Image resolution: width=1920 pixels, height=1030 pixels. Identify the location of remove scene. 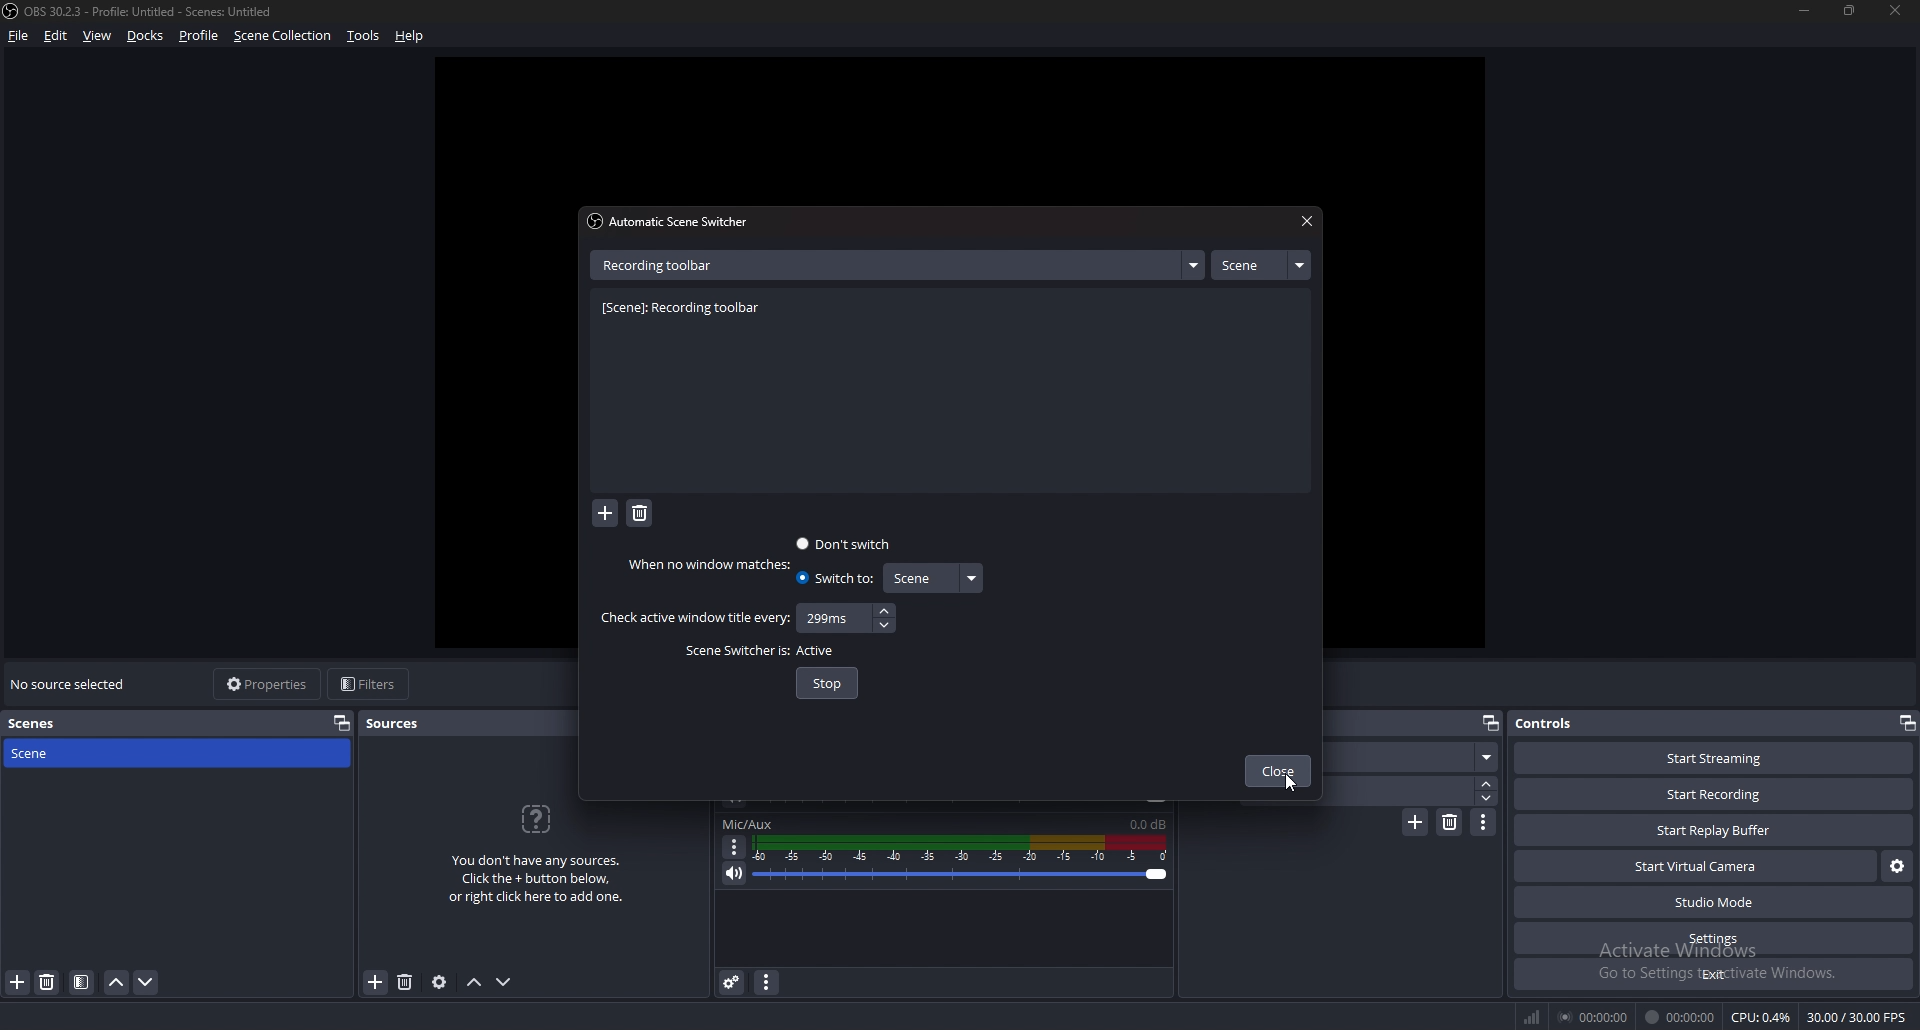
(47, 982).